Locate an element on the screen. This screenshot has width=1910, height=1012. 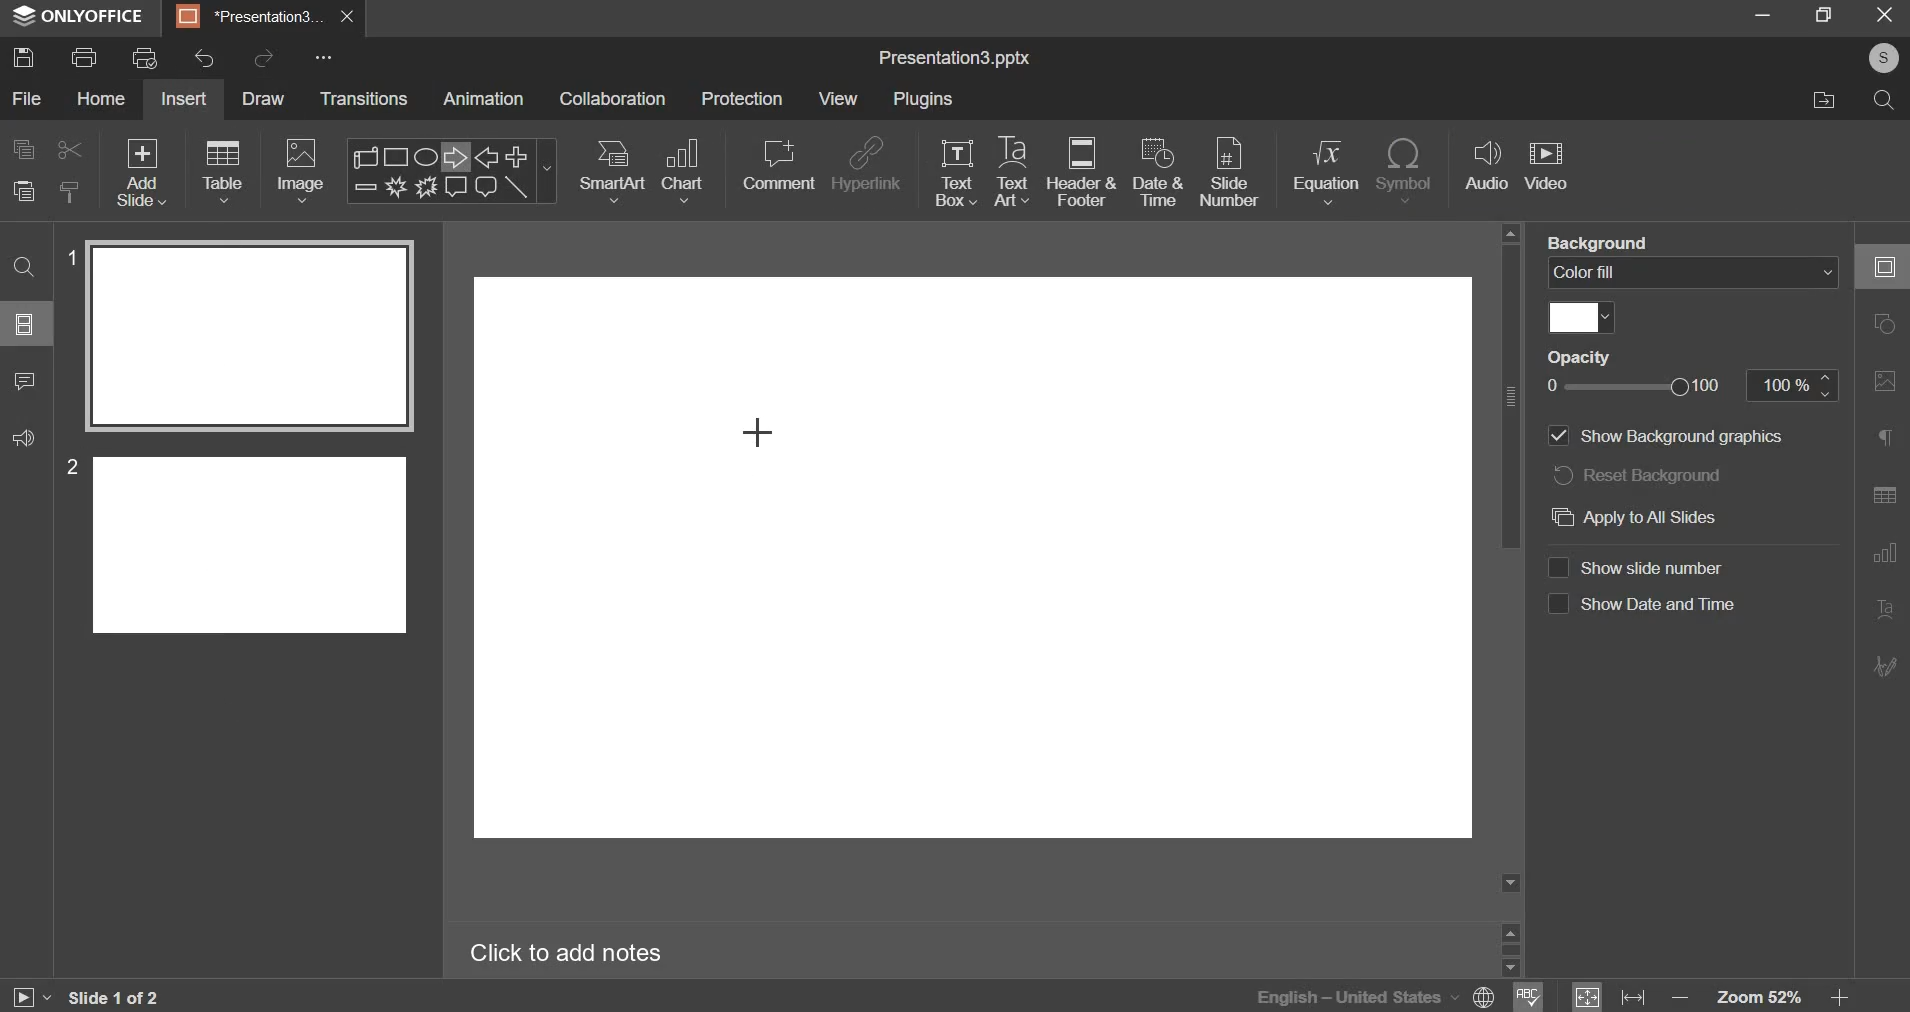
explosion is located at coordinates (393, 187).